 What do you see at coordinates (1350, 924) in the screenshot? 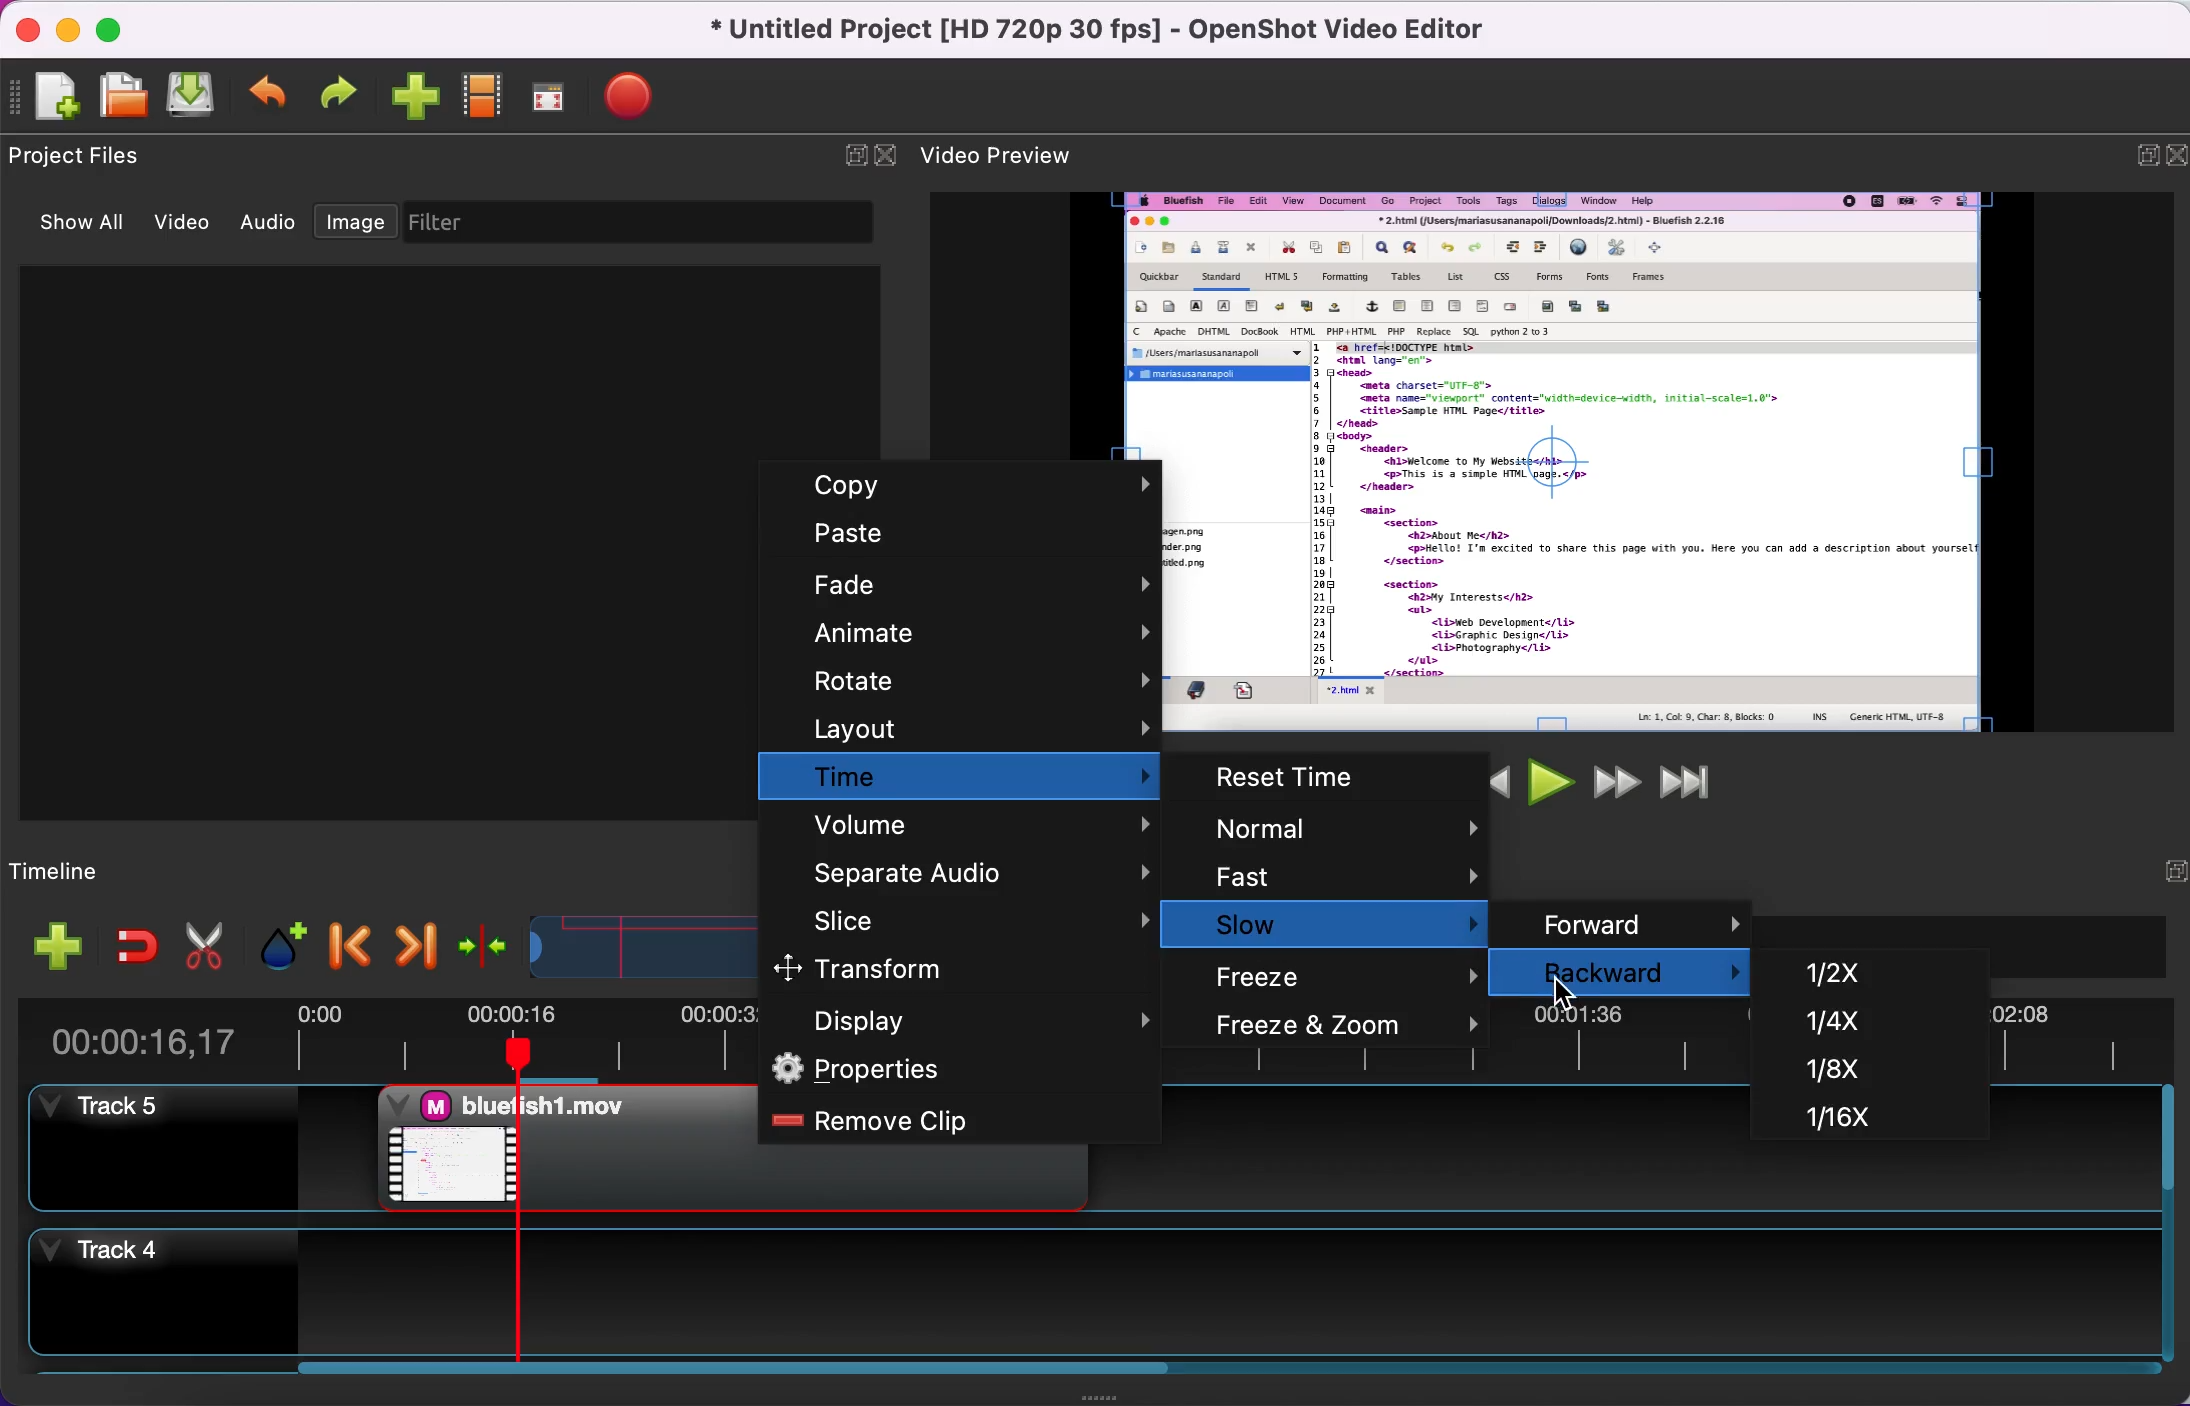
I see `slow` at bounding box center [1350, 924].